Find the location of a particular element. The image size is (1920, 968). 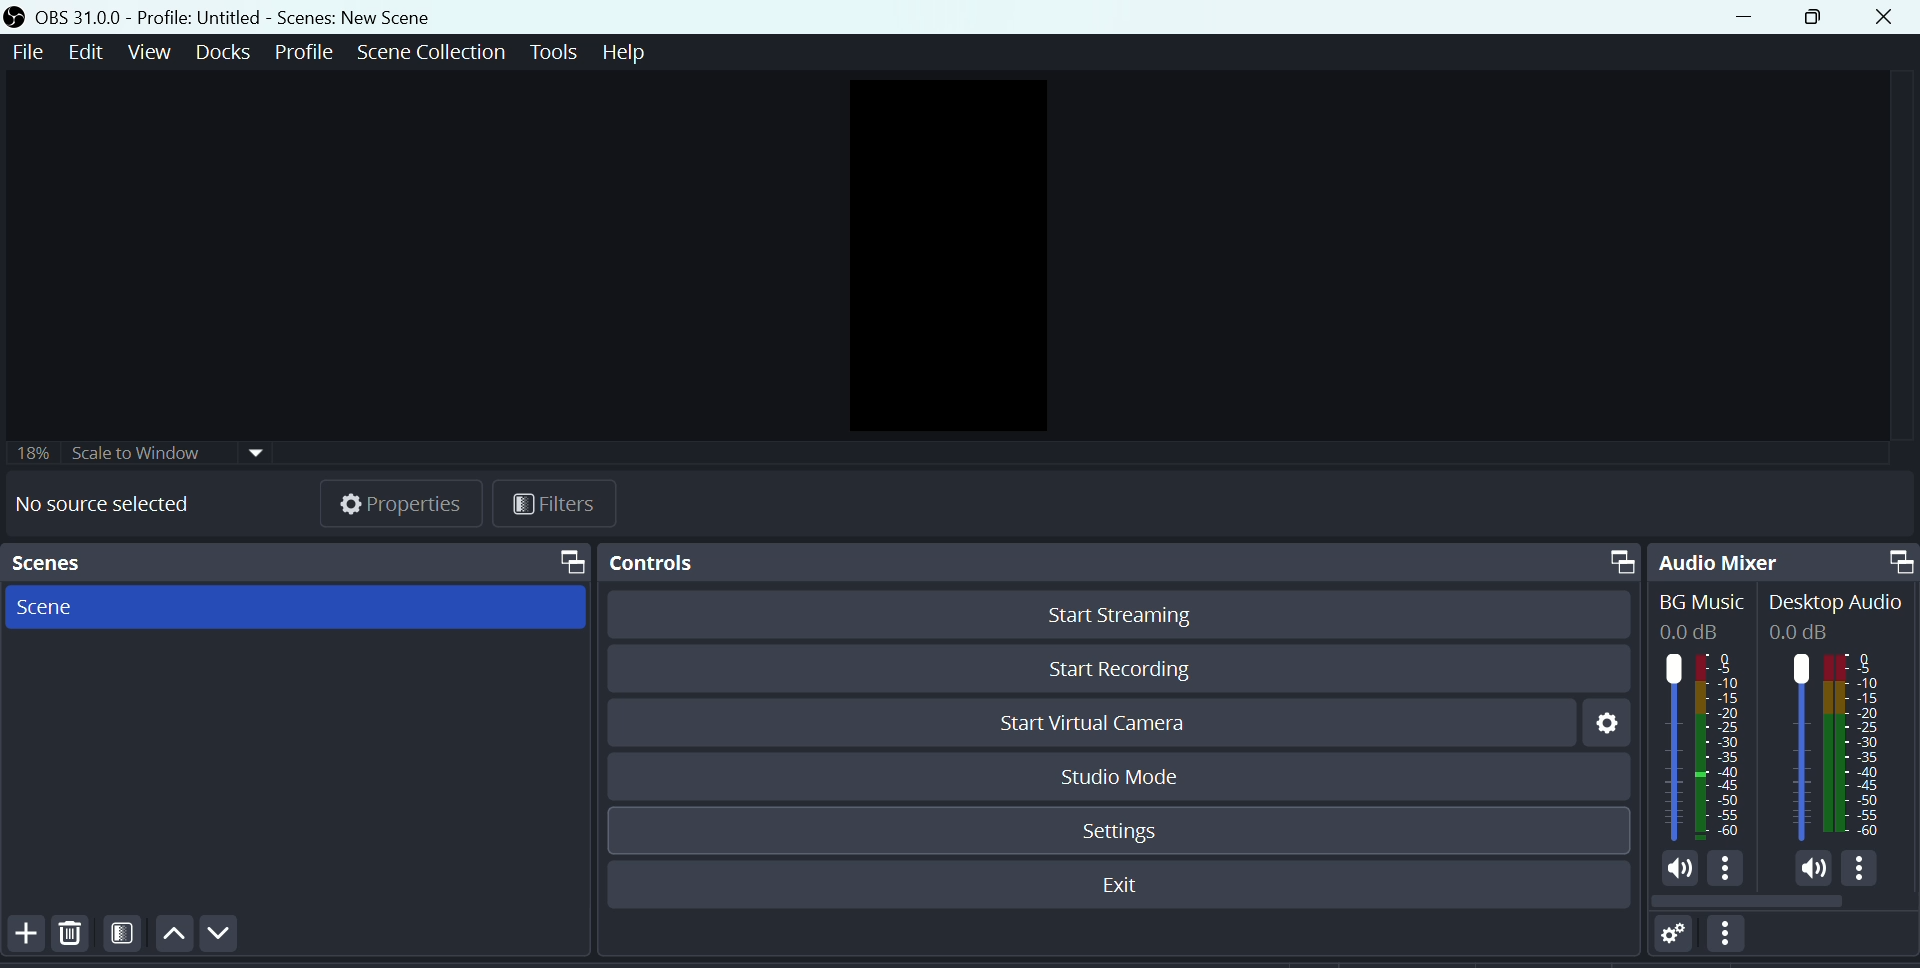

file is located at coordinates (26, 58).